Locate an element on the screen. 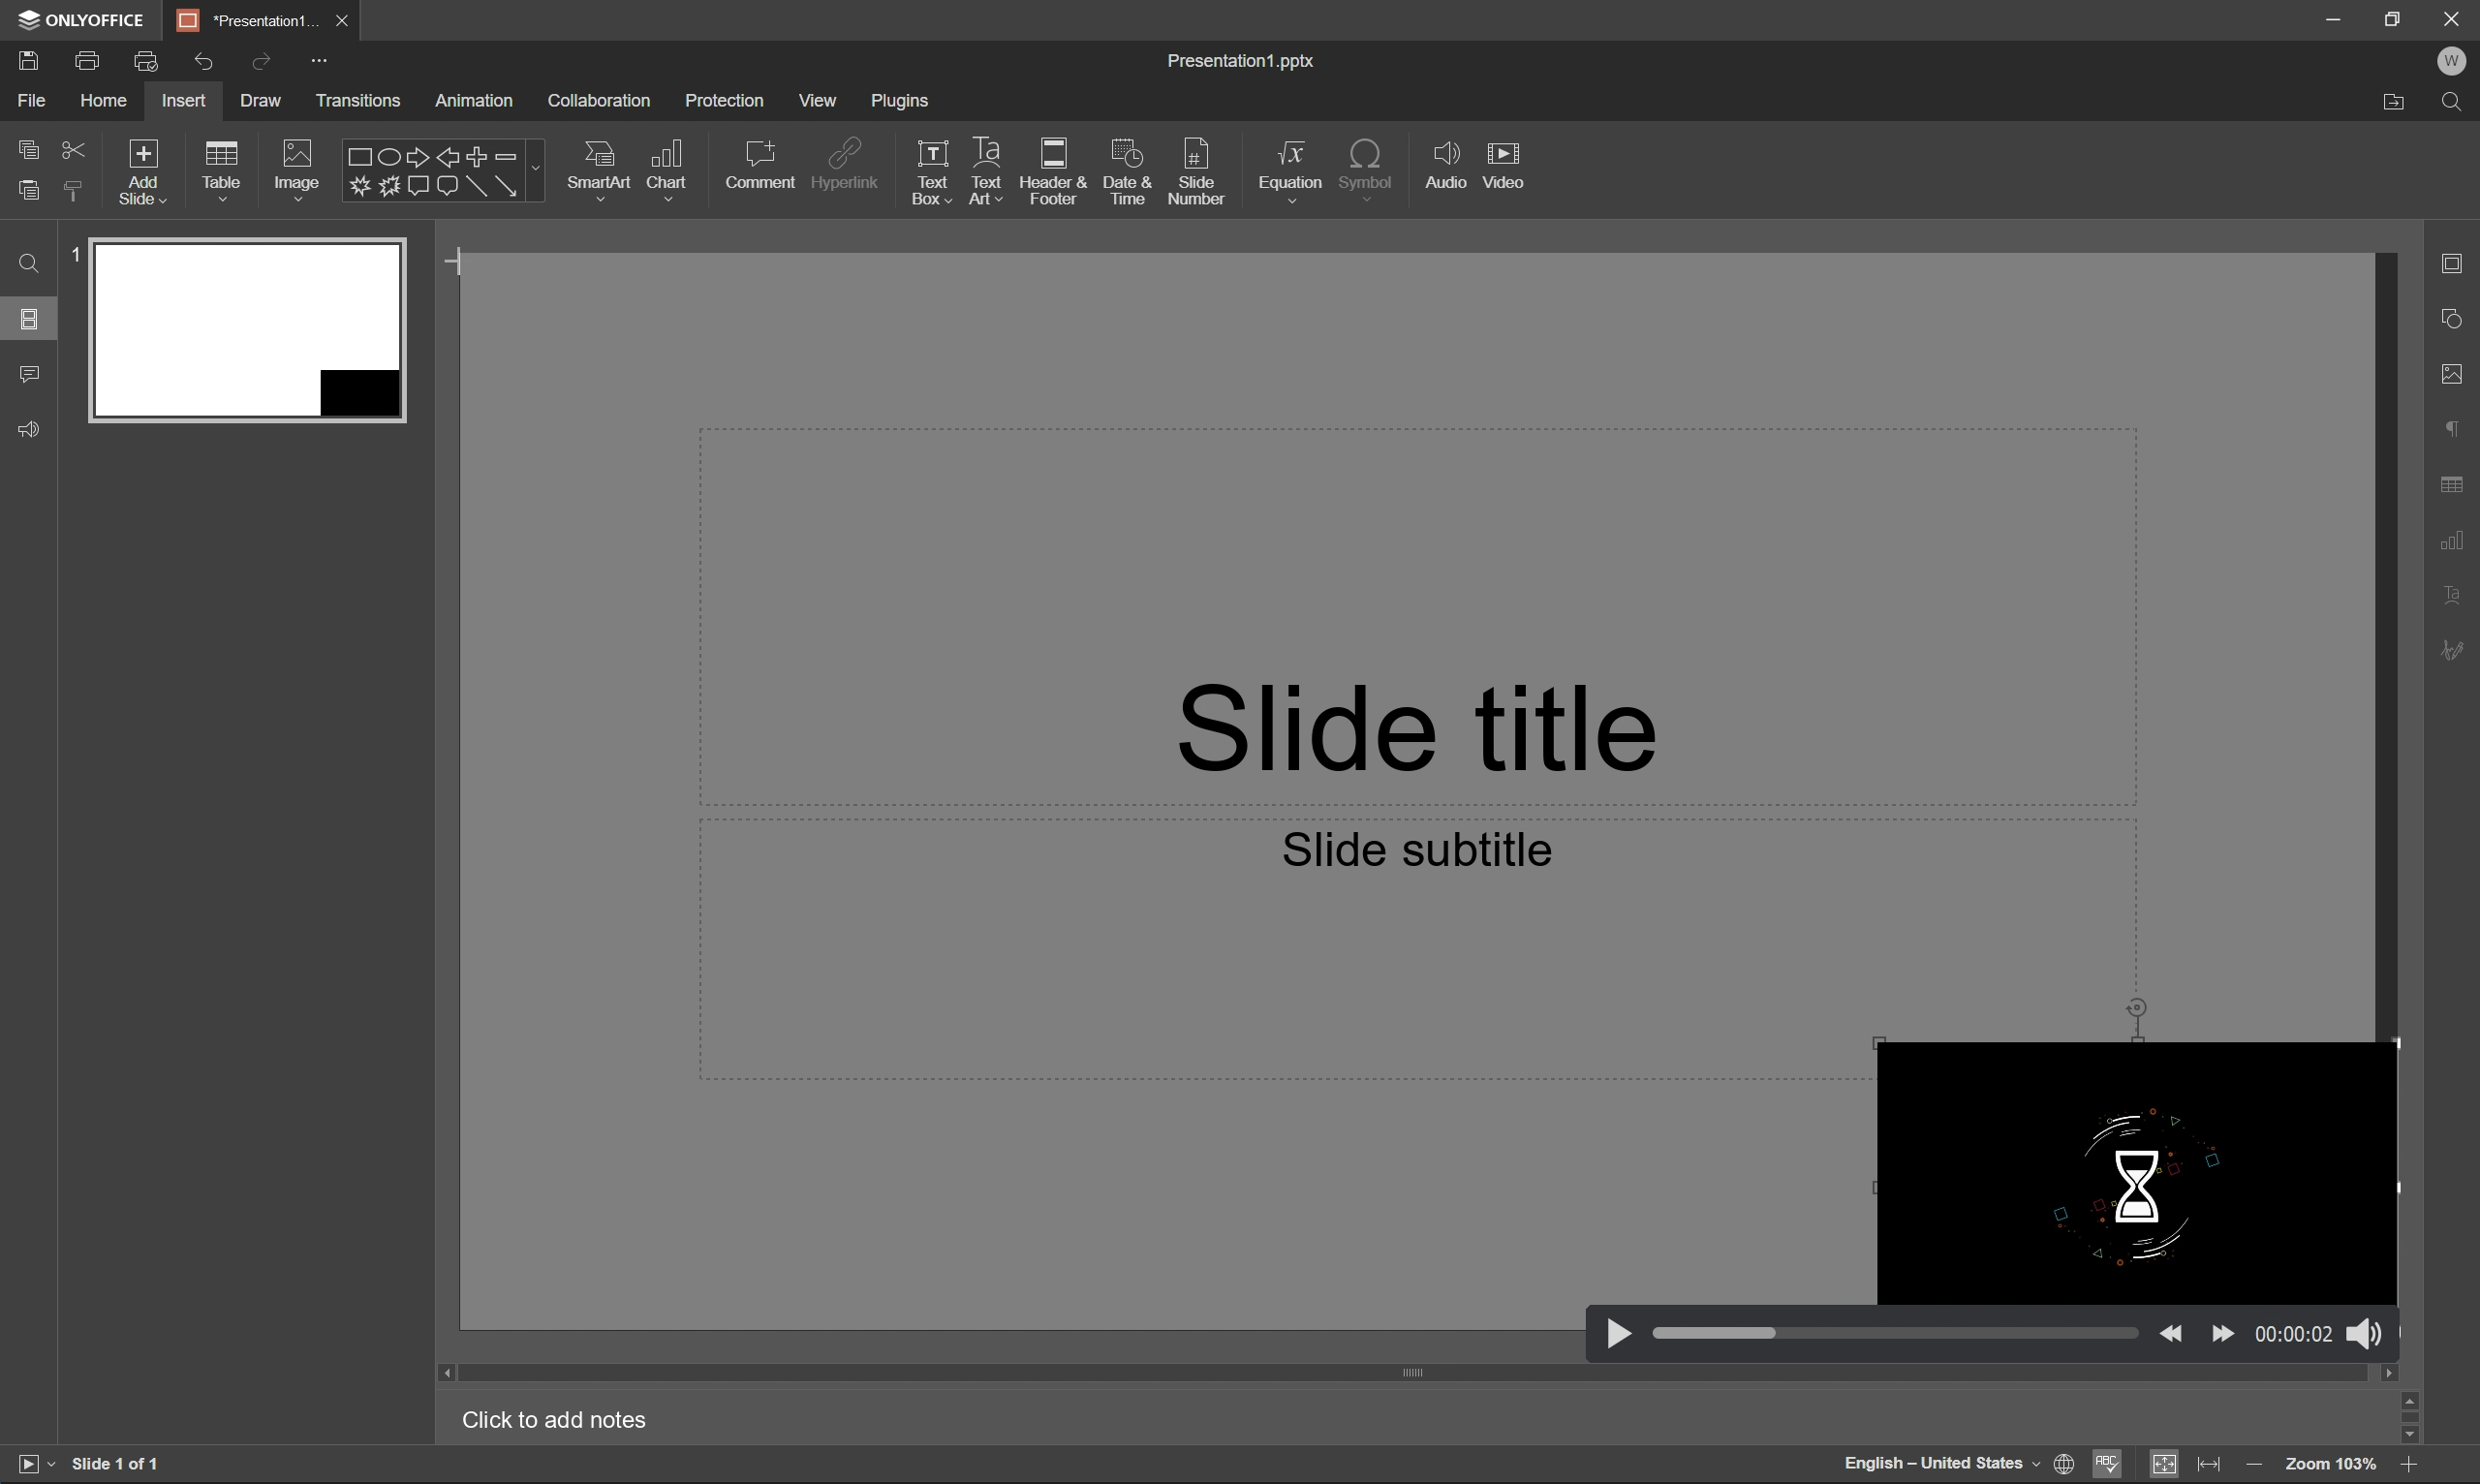  copy is located at coordinates (30, 148).